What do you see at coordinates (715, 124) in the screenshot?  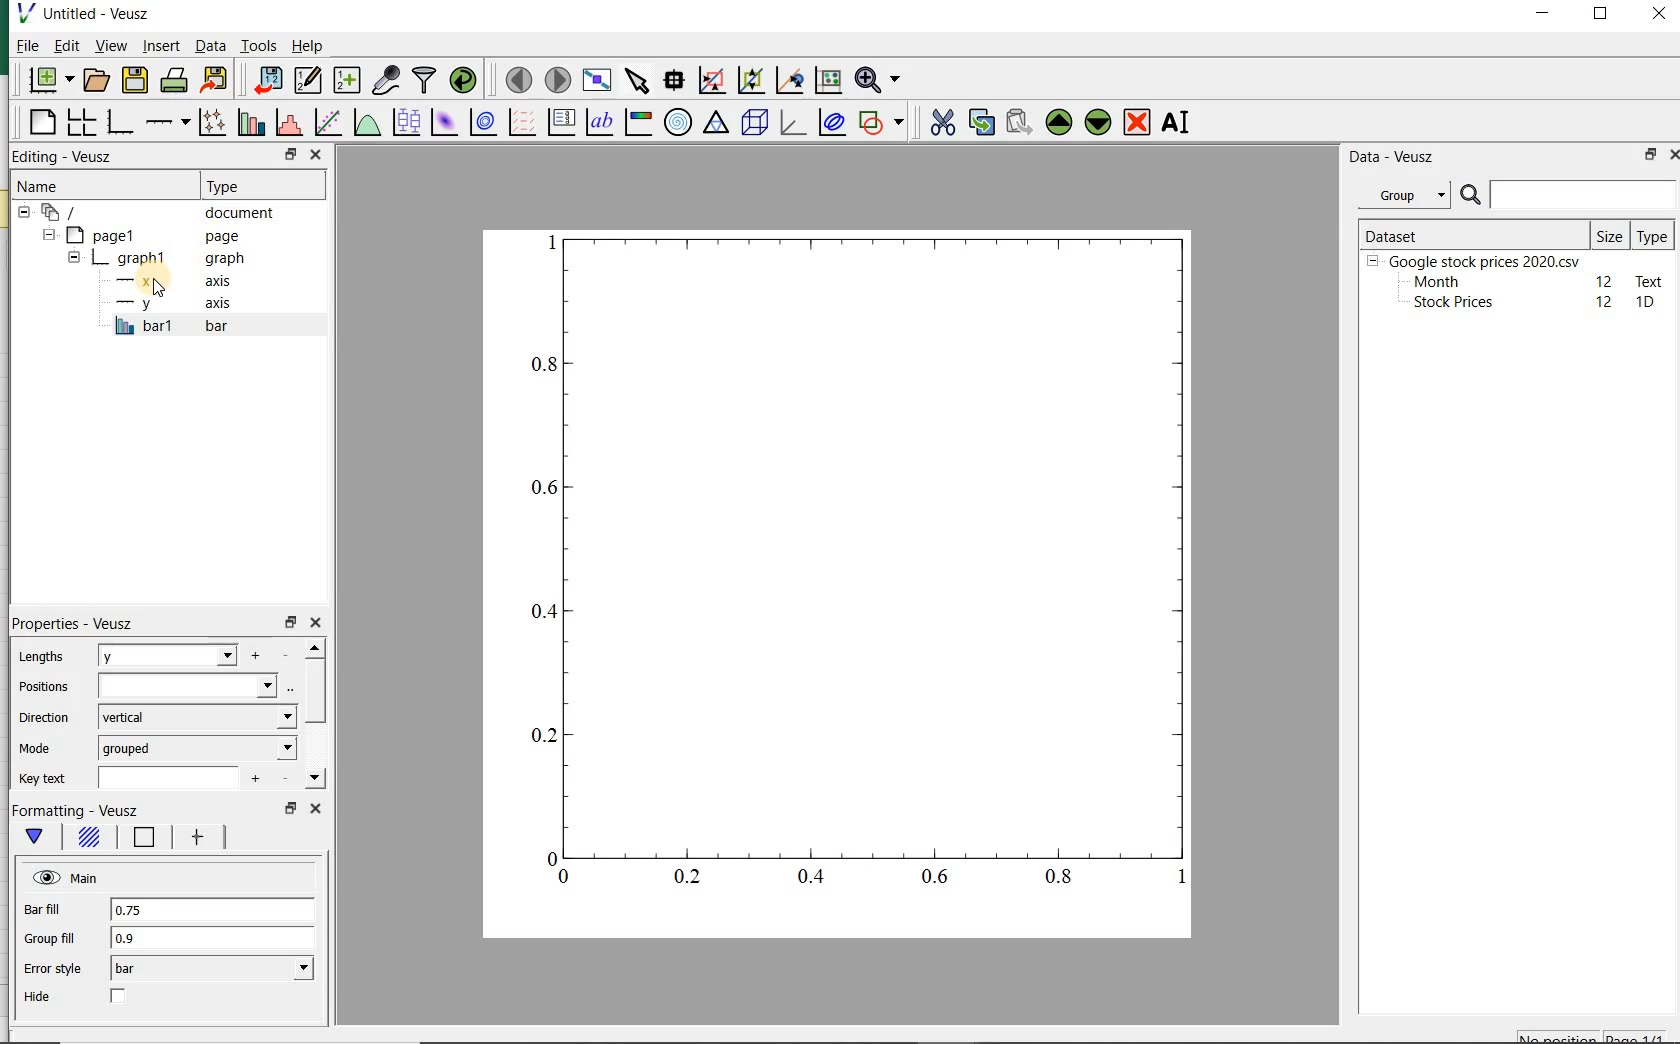 I see `ternary graph` at bounding box center [715, 124].